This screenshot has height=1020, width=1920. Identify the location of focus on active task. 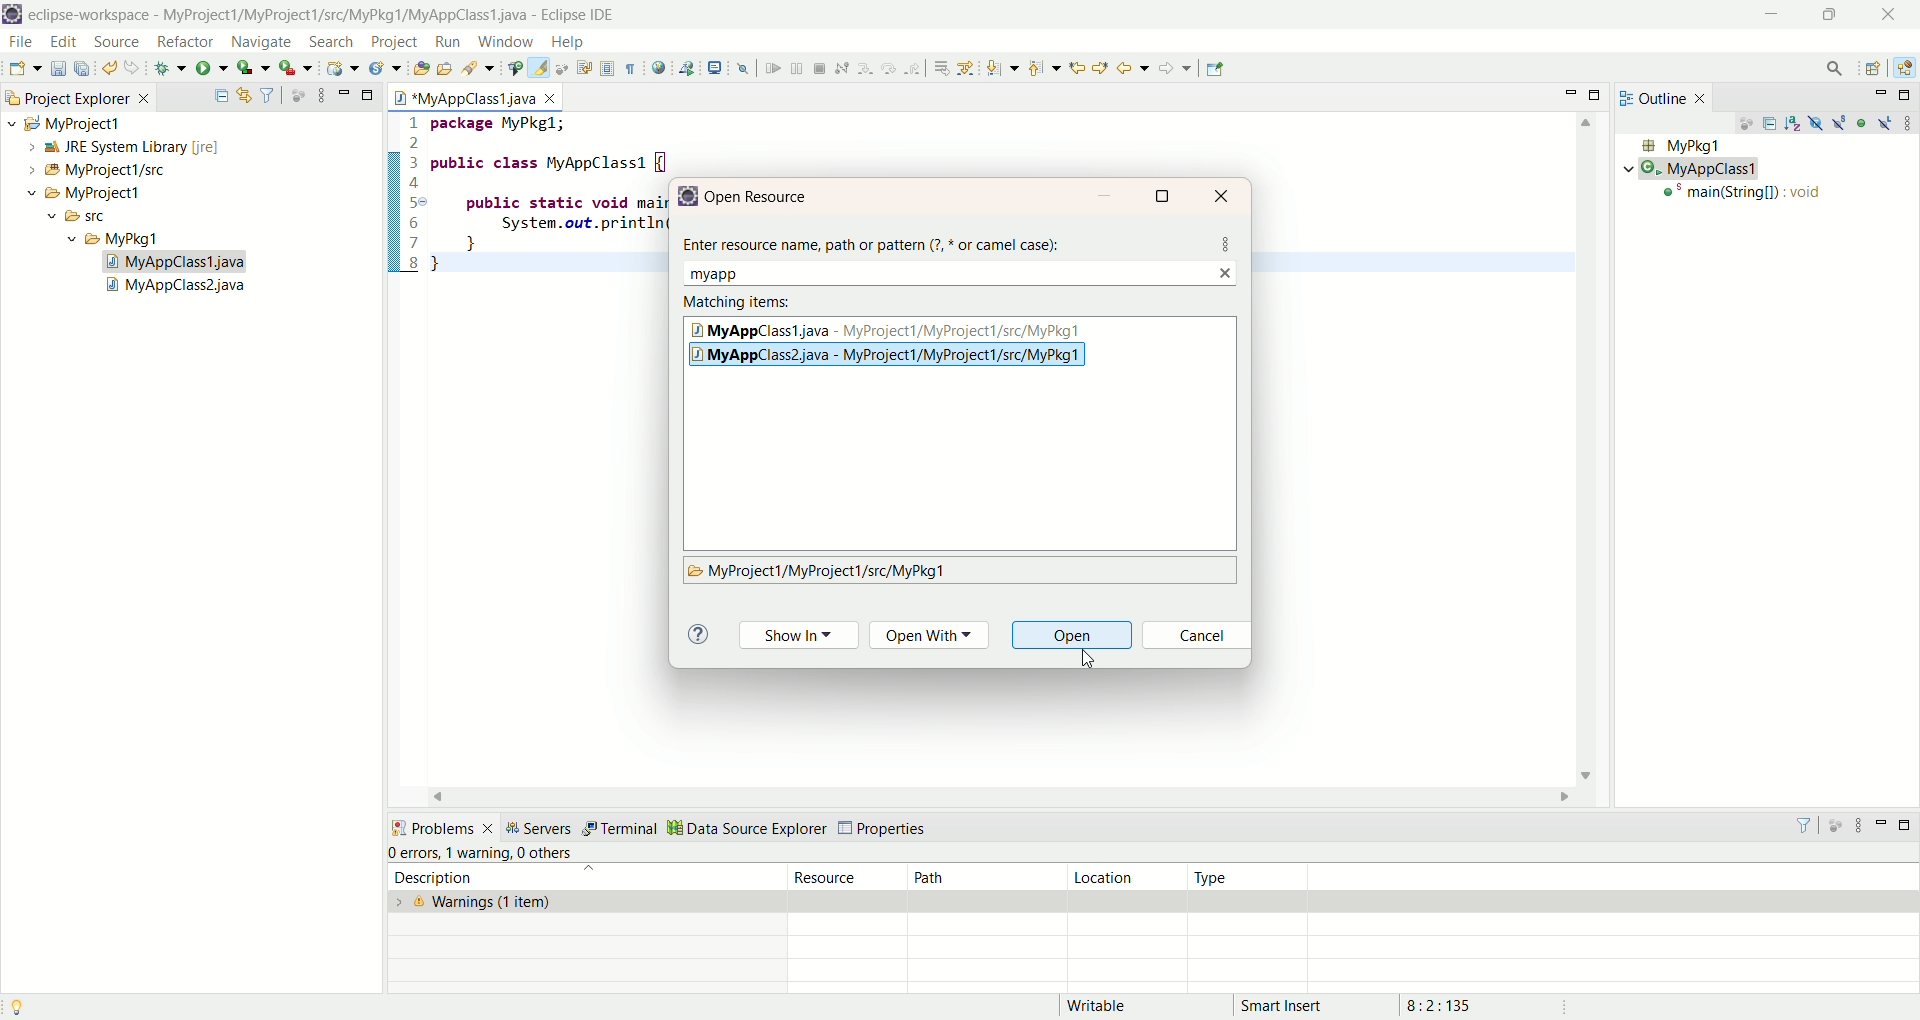
(298, 95).